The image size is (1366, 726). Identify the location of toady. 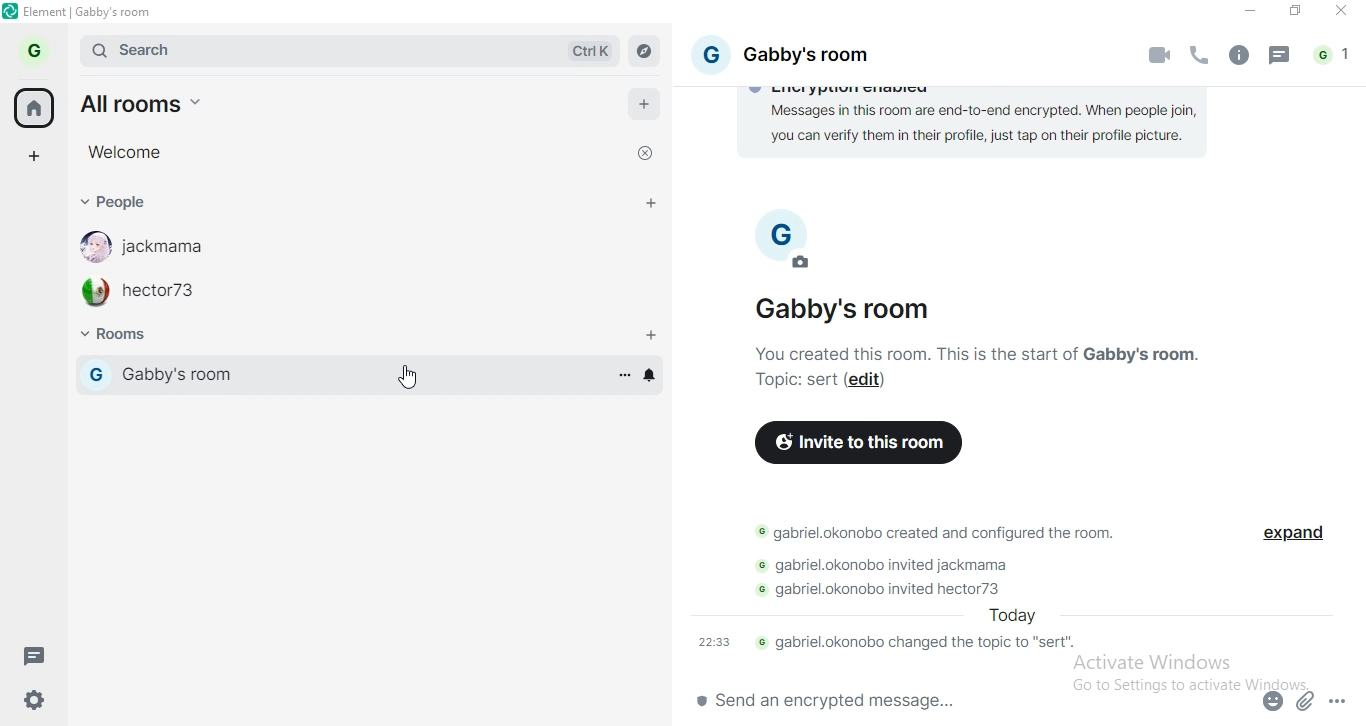
(1009, 616).